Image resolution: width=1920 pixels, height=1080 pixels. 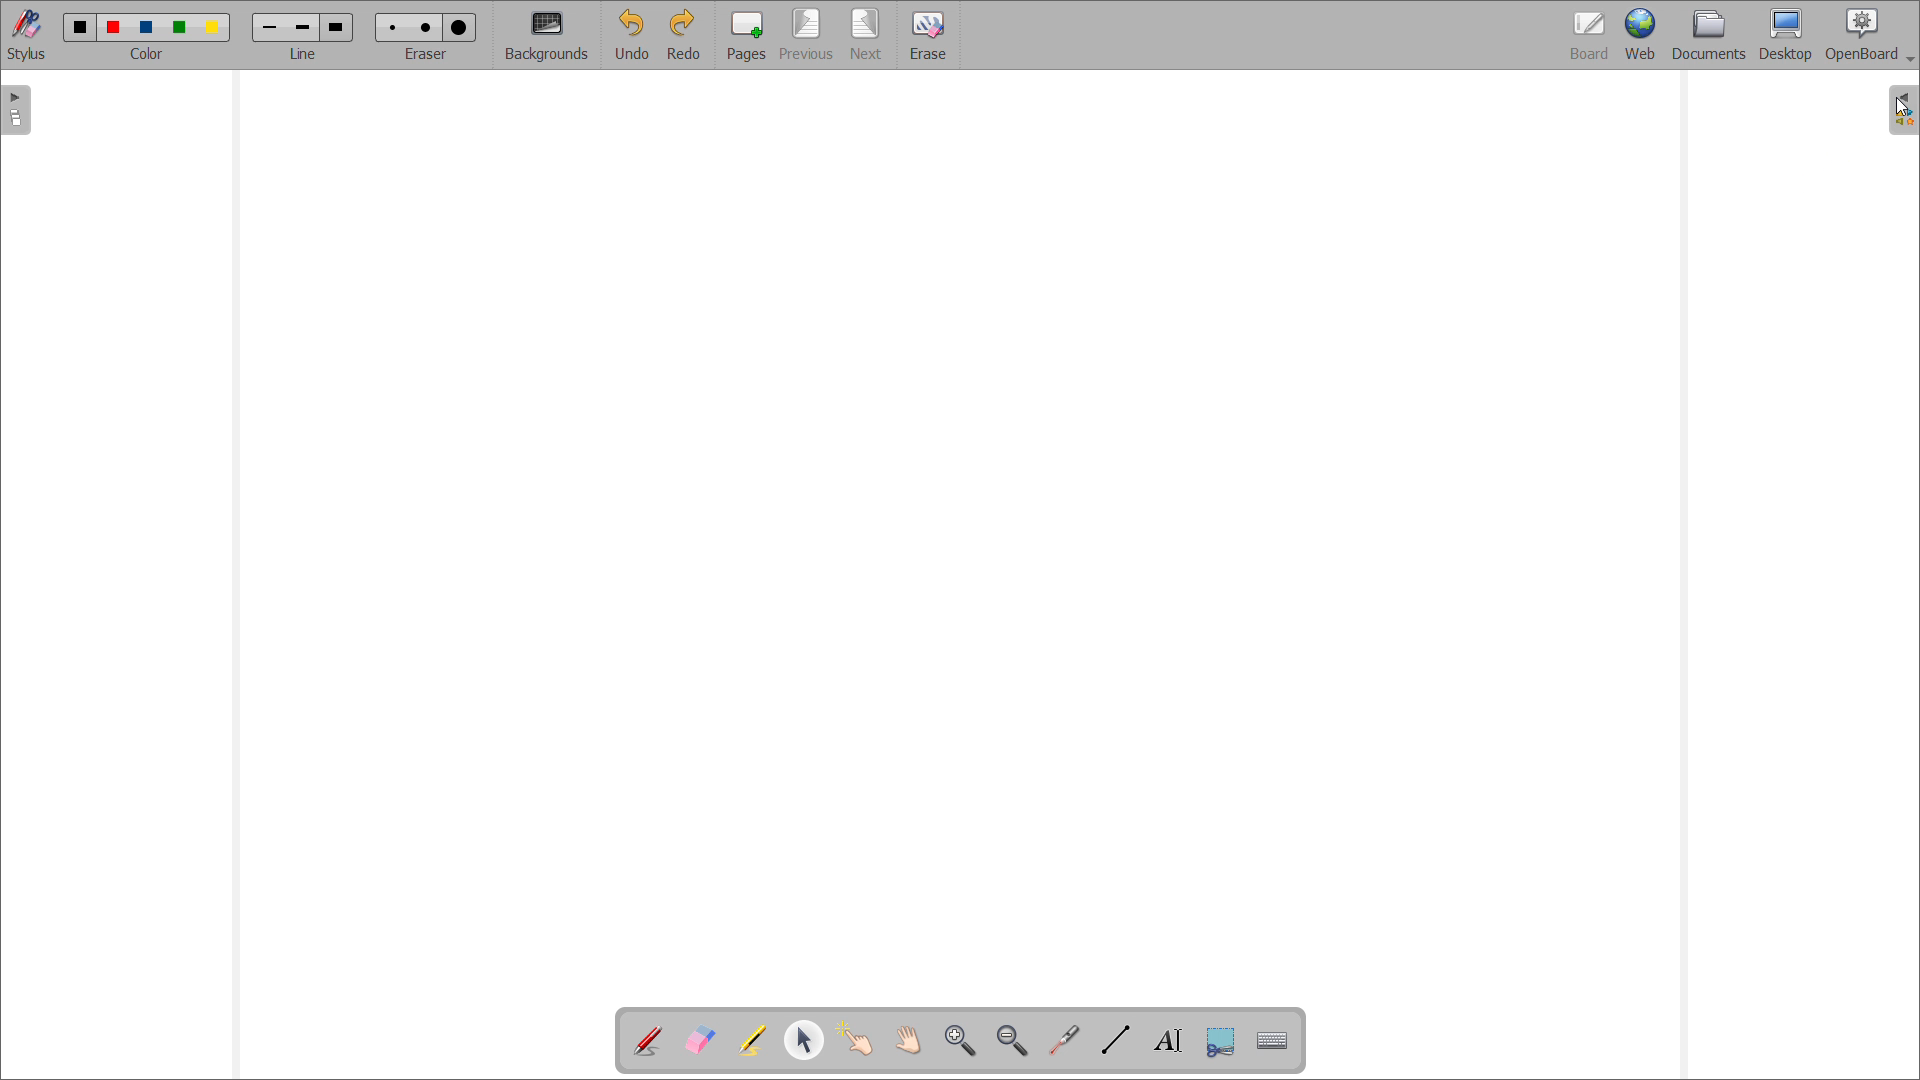 What do you see at coordinates (857, 1038) in the screenshot?
I see `interact with items` at bounding box center [857, 1038].